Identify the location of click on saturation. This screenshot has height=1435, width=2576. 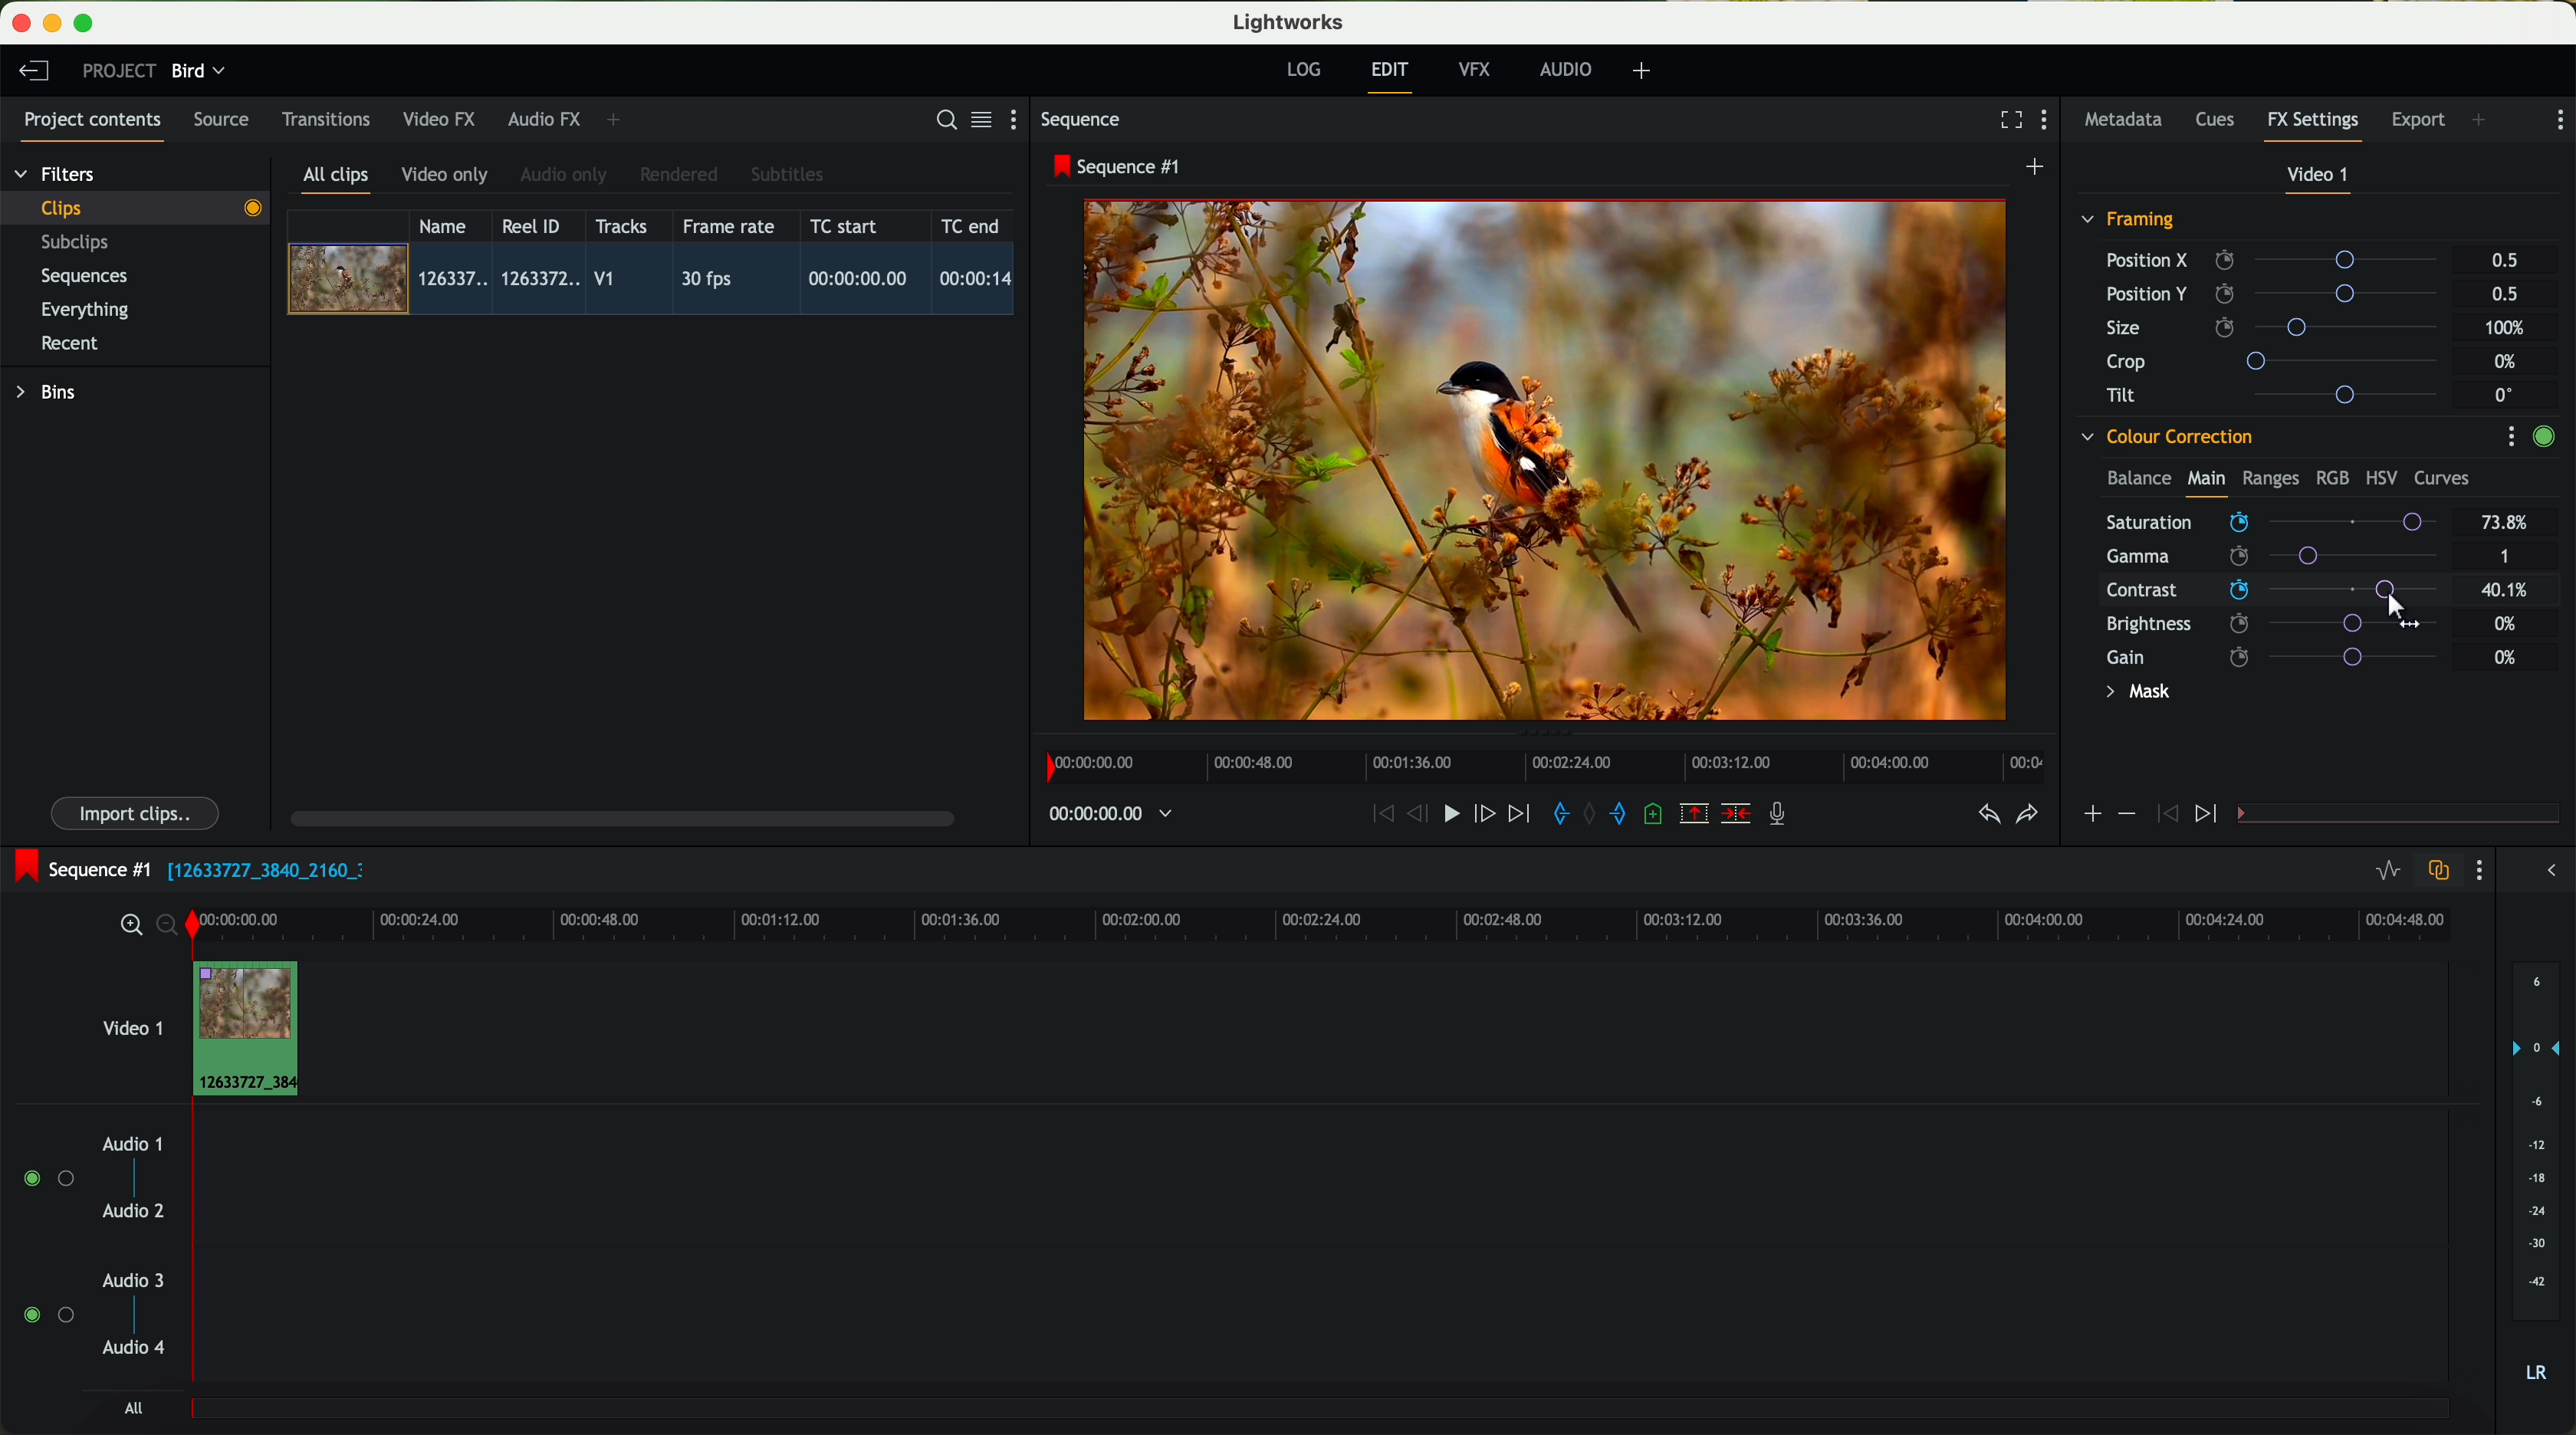
(2262, 559).